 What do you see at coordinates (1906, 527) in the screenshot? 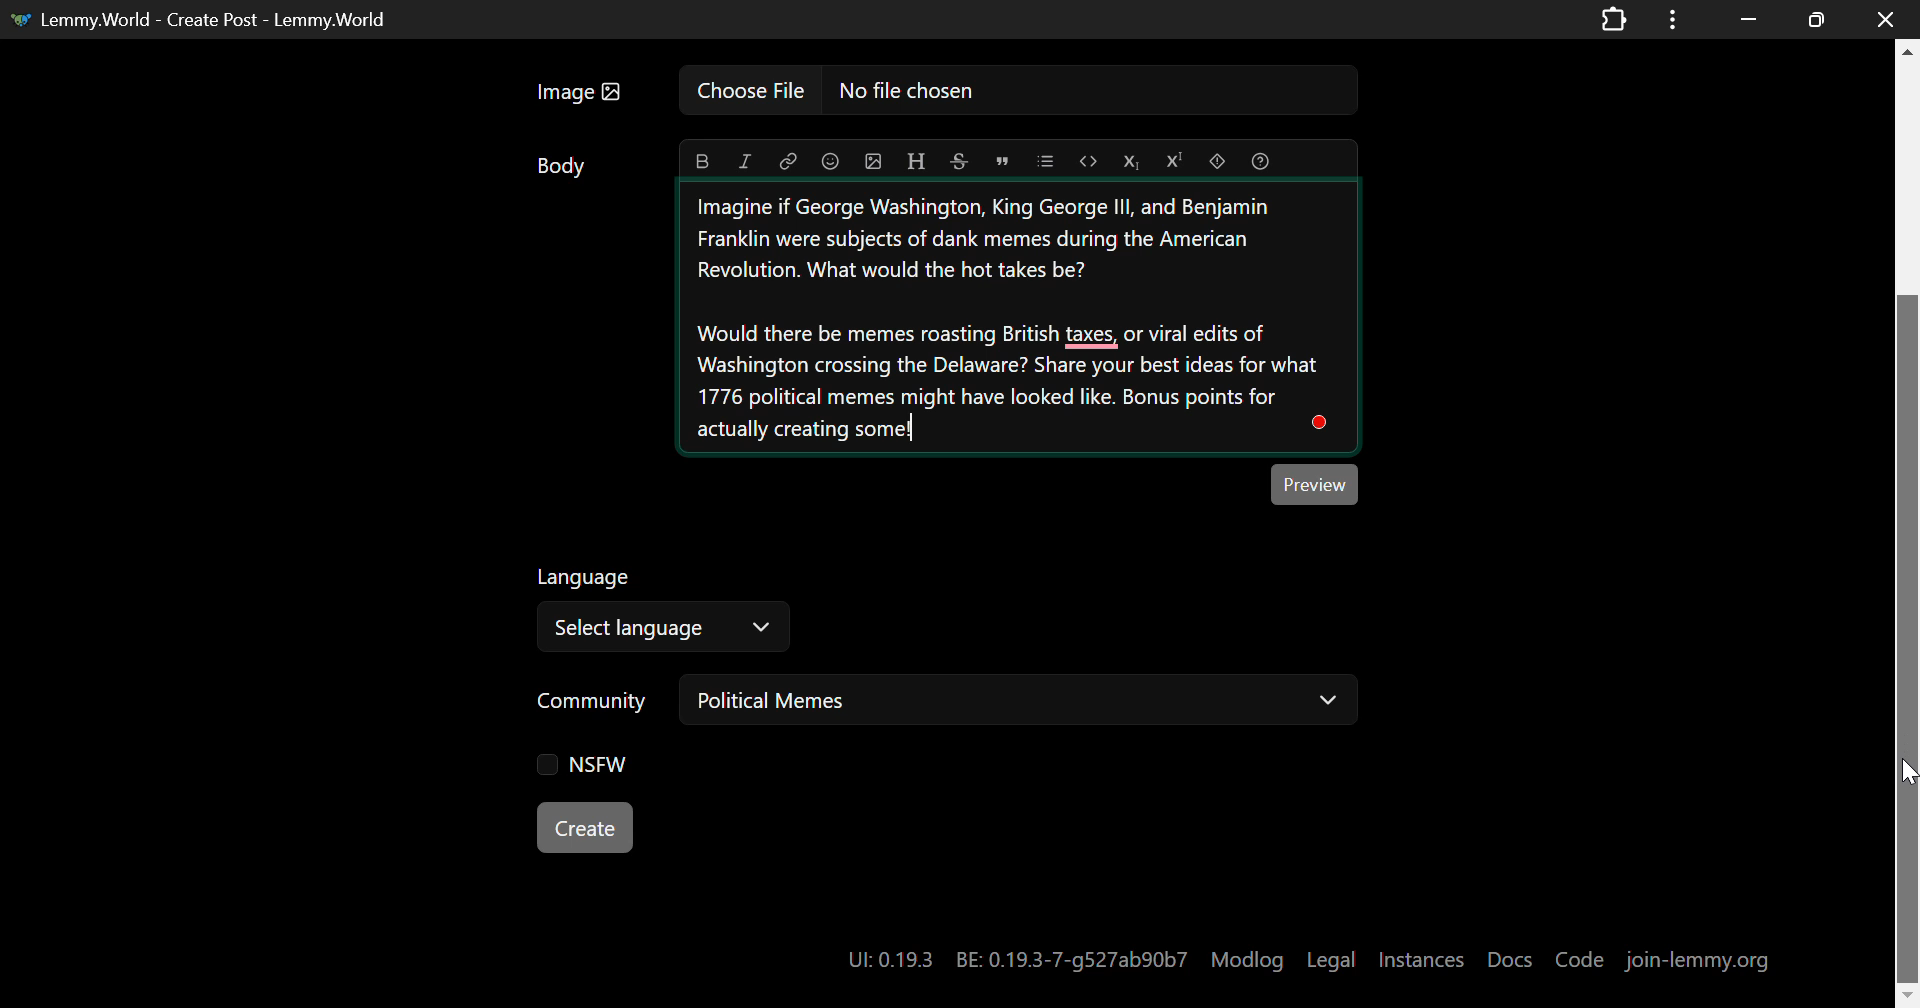
I see `Vertical Scroll Bar` at bounding box center [1906, 527].